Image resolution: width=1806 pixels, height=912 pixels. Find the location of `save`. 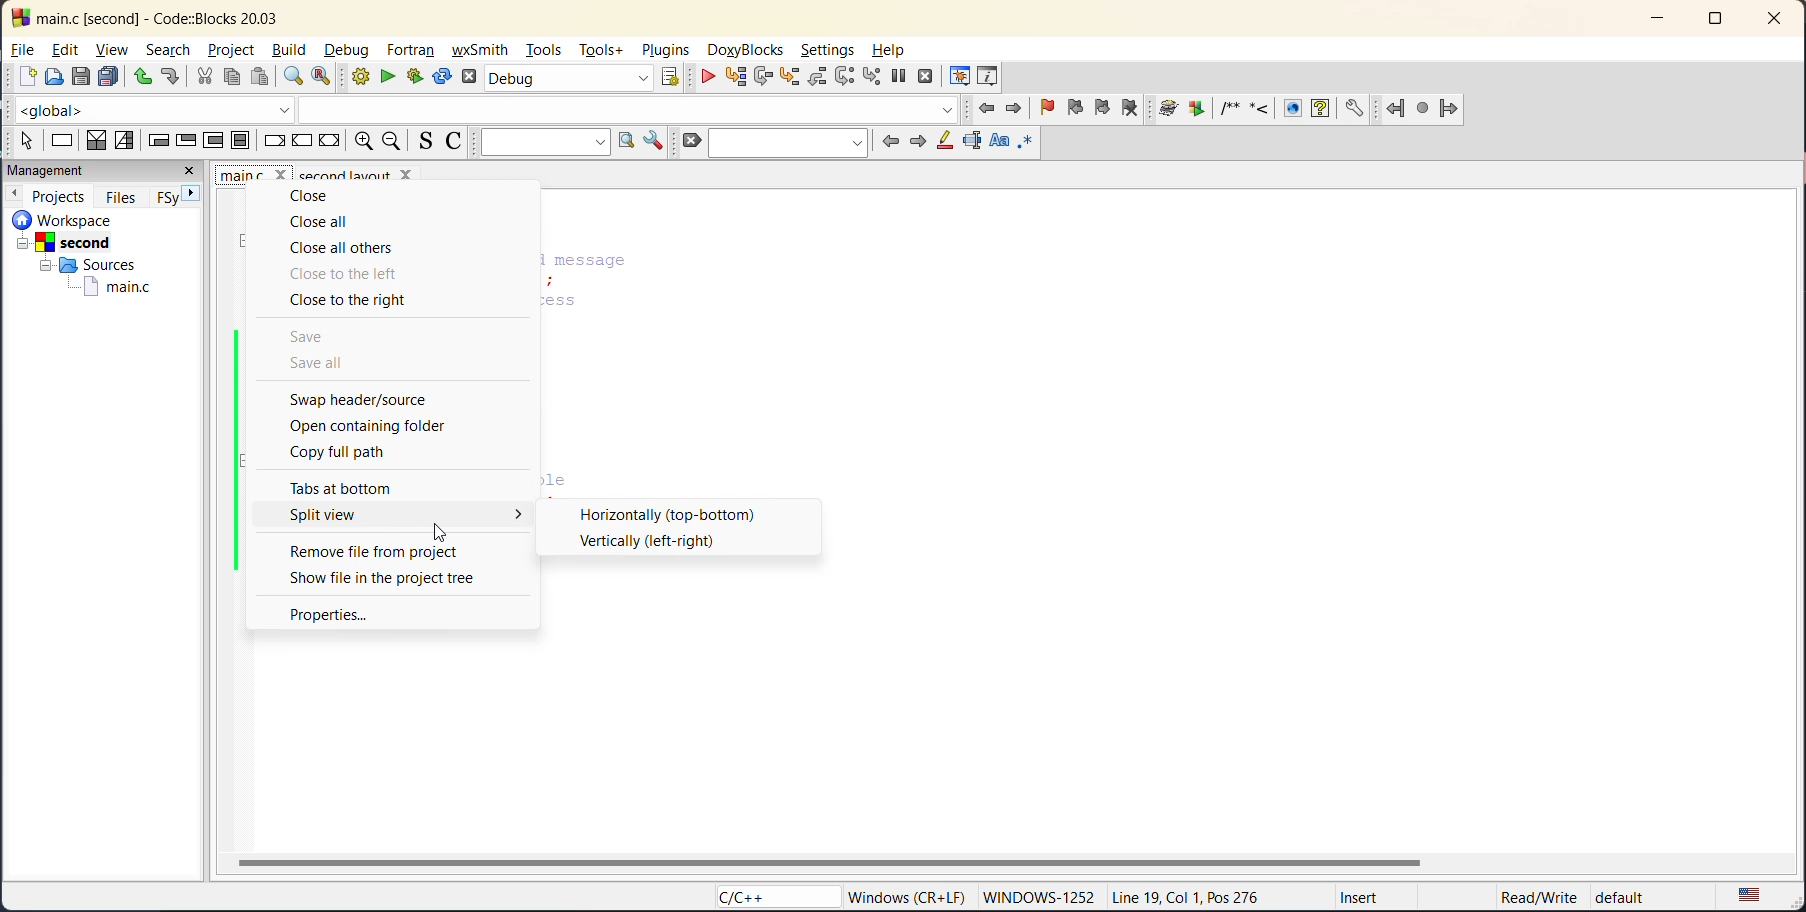

save is located at coordinates (78, 76).